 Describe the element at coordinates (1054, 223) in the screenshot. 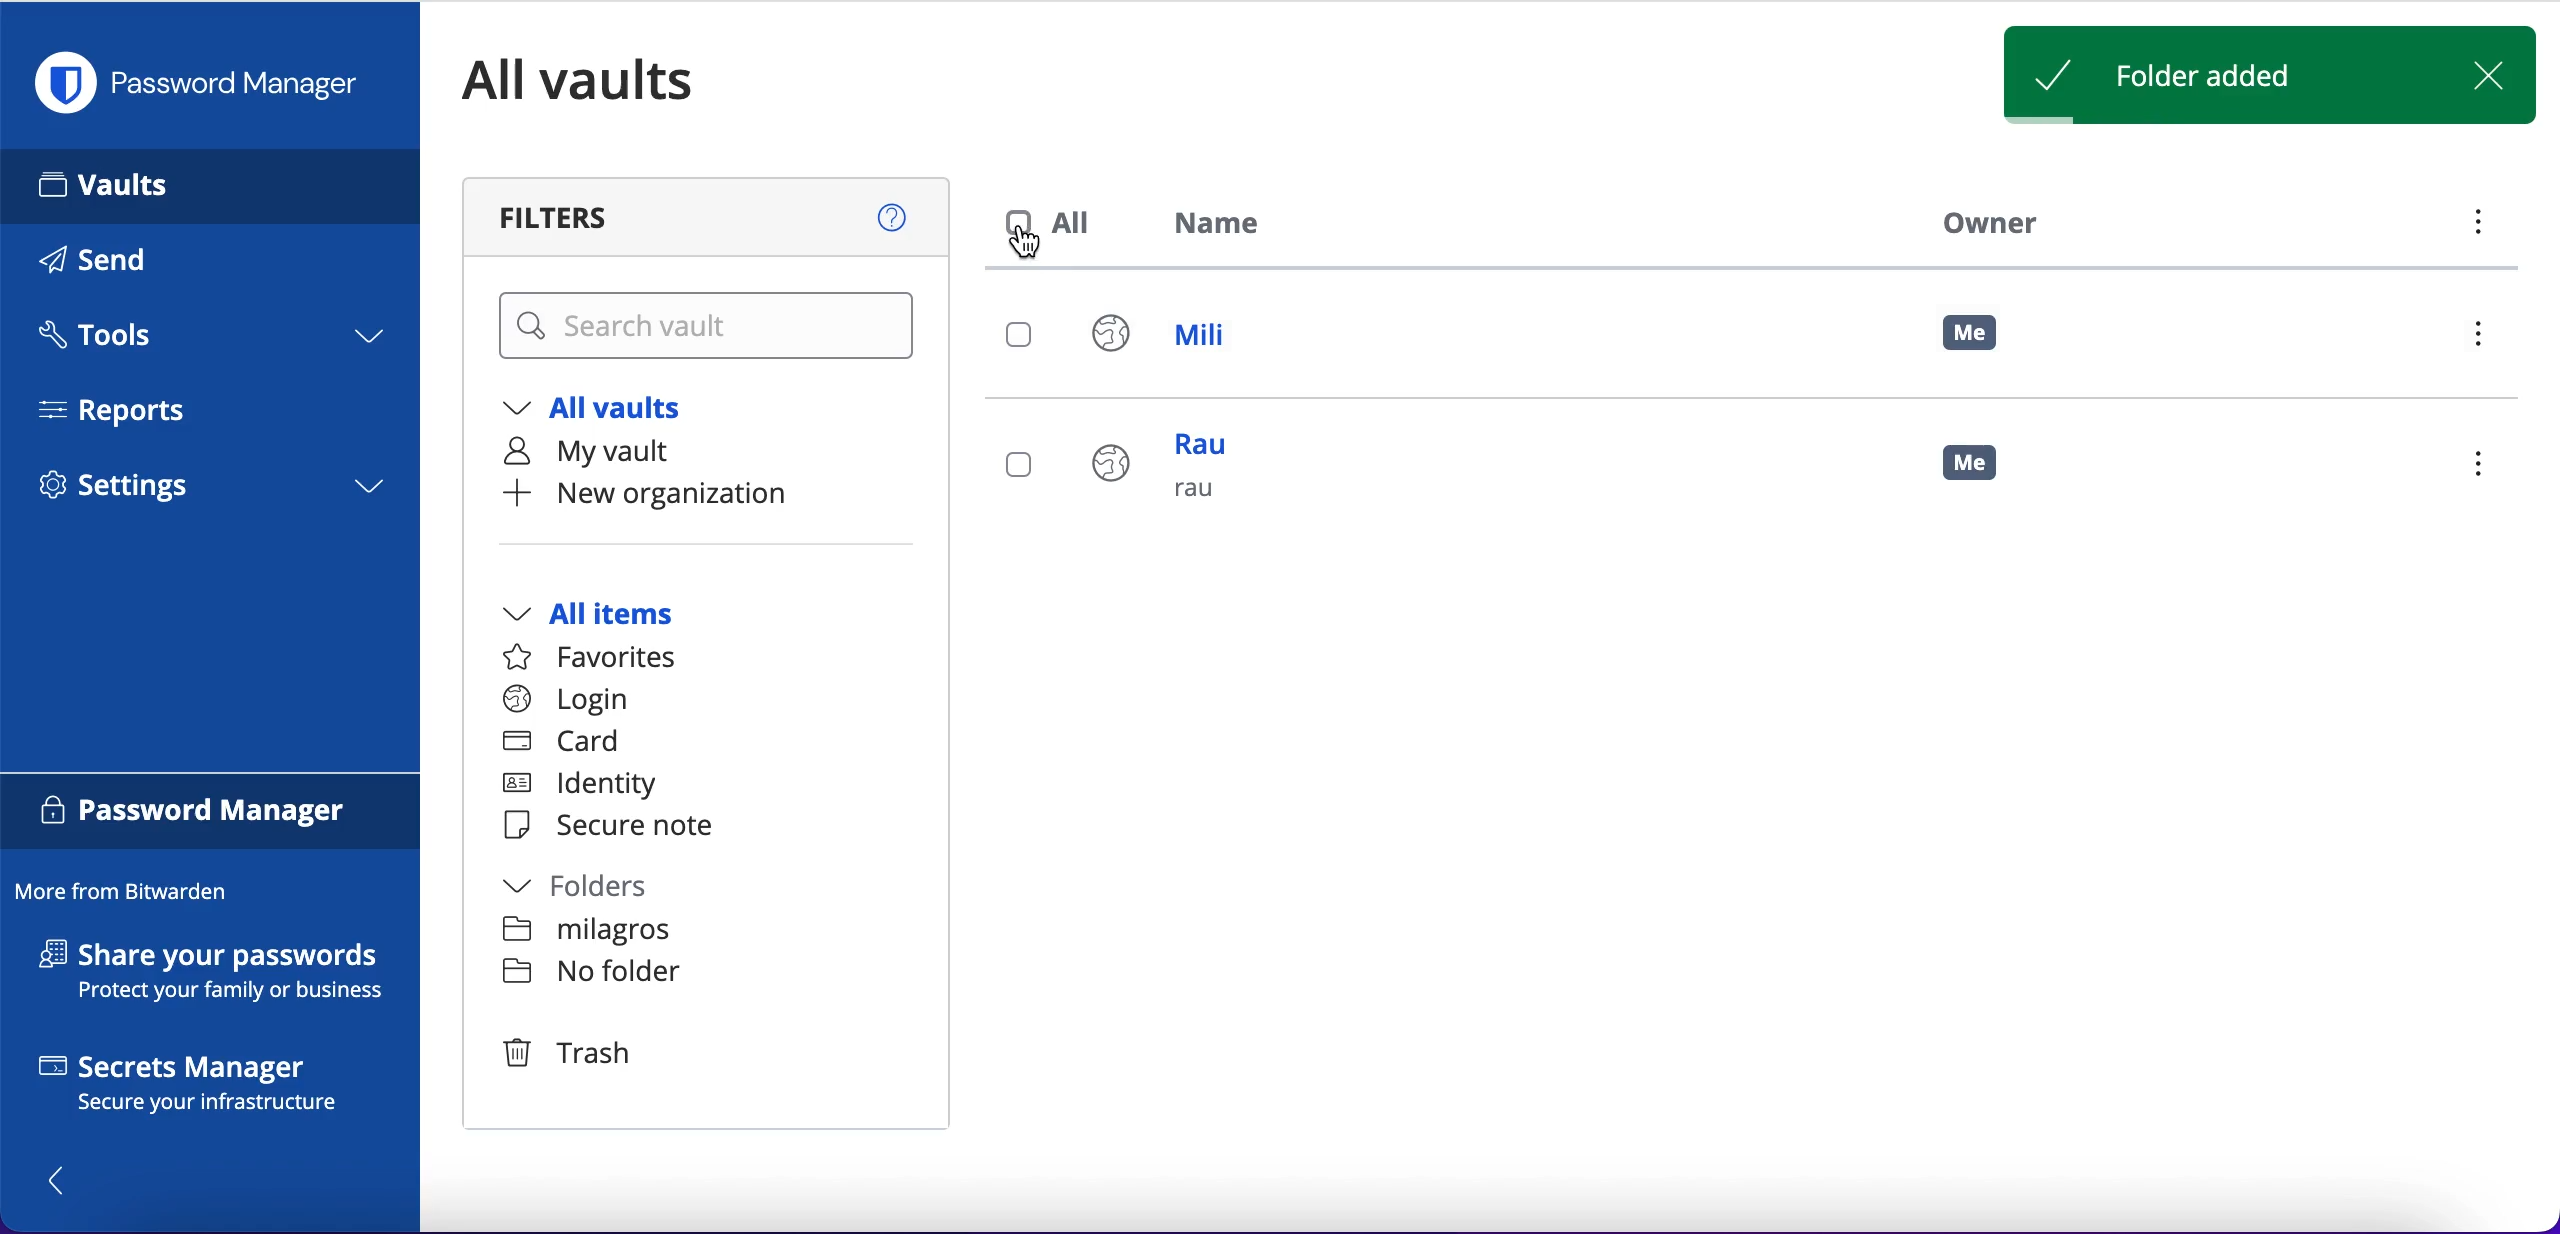

I see `all` at that location.